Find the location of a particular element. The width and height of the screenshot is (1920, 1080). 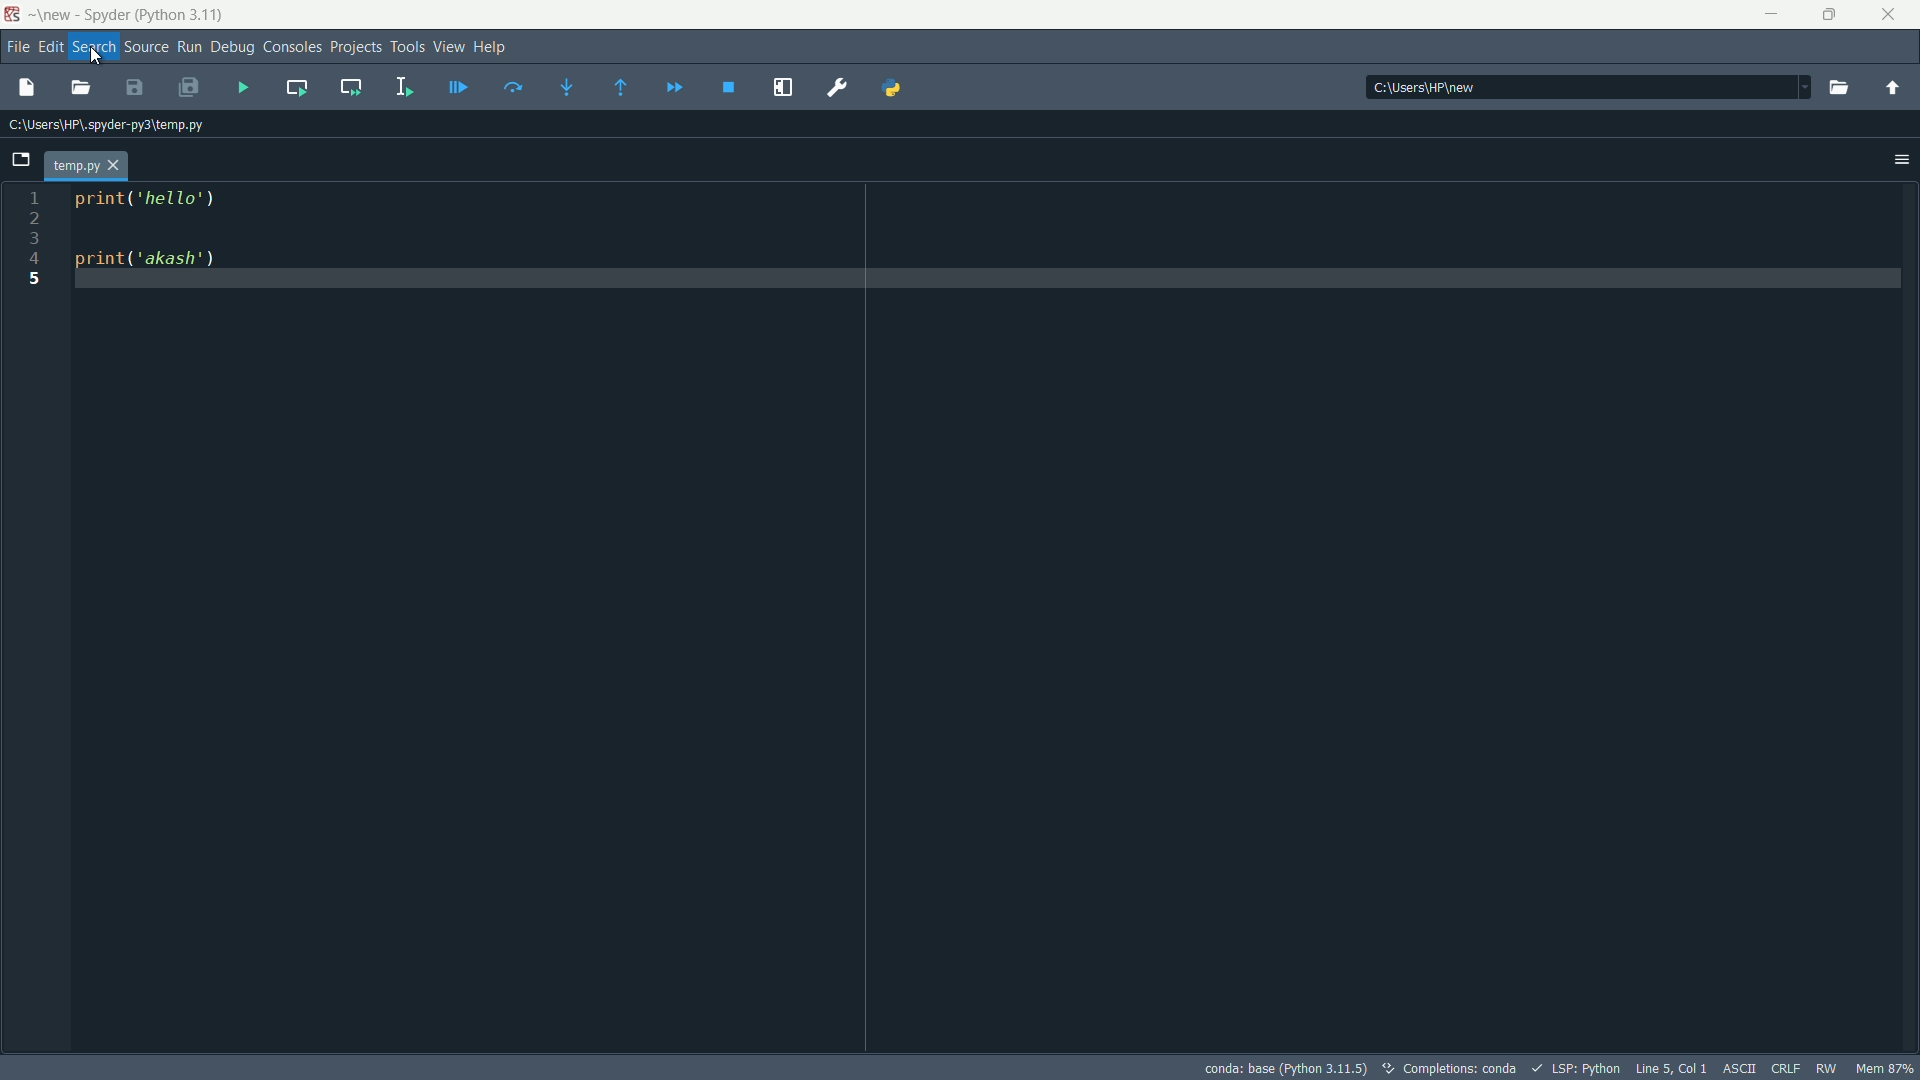

projects menu is located at coordinates (356, 48).